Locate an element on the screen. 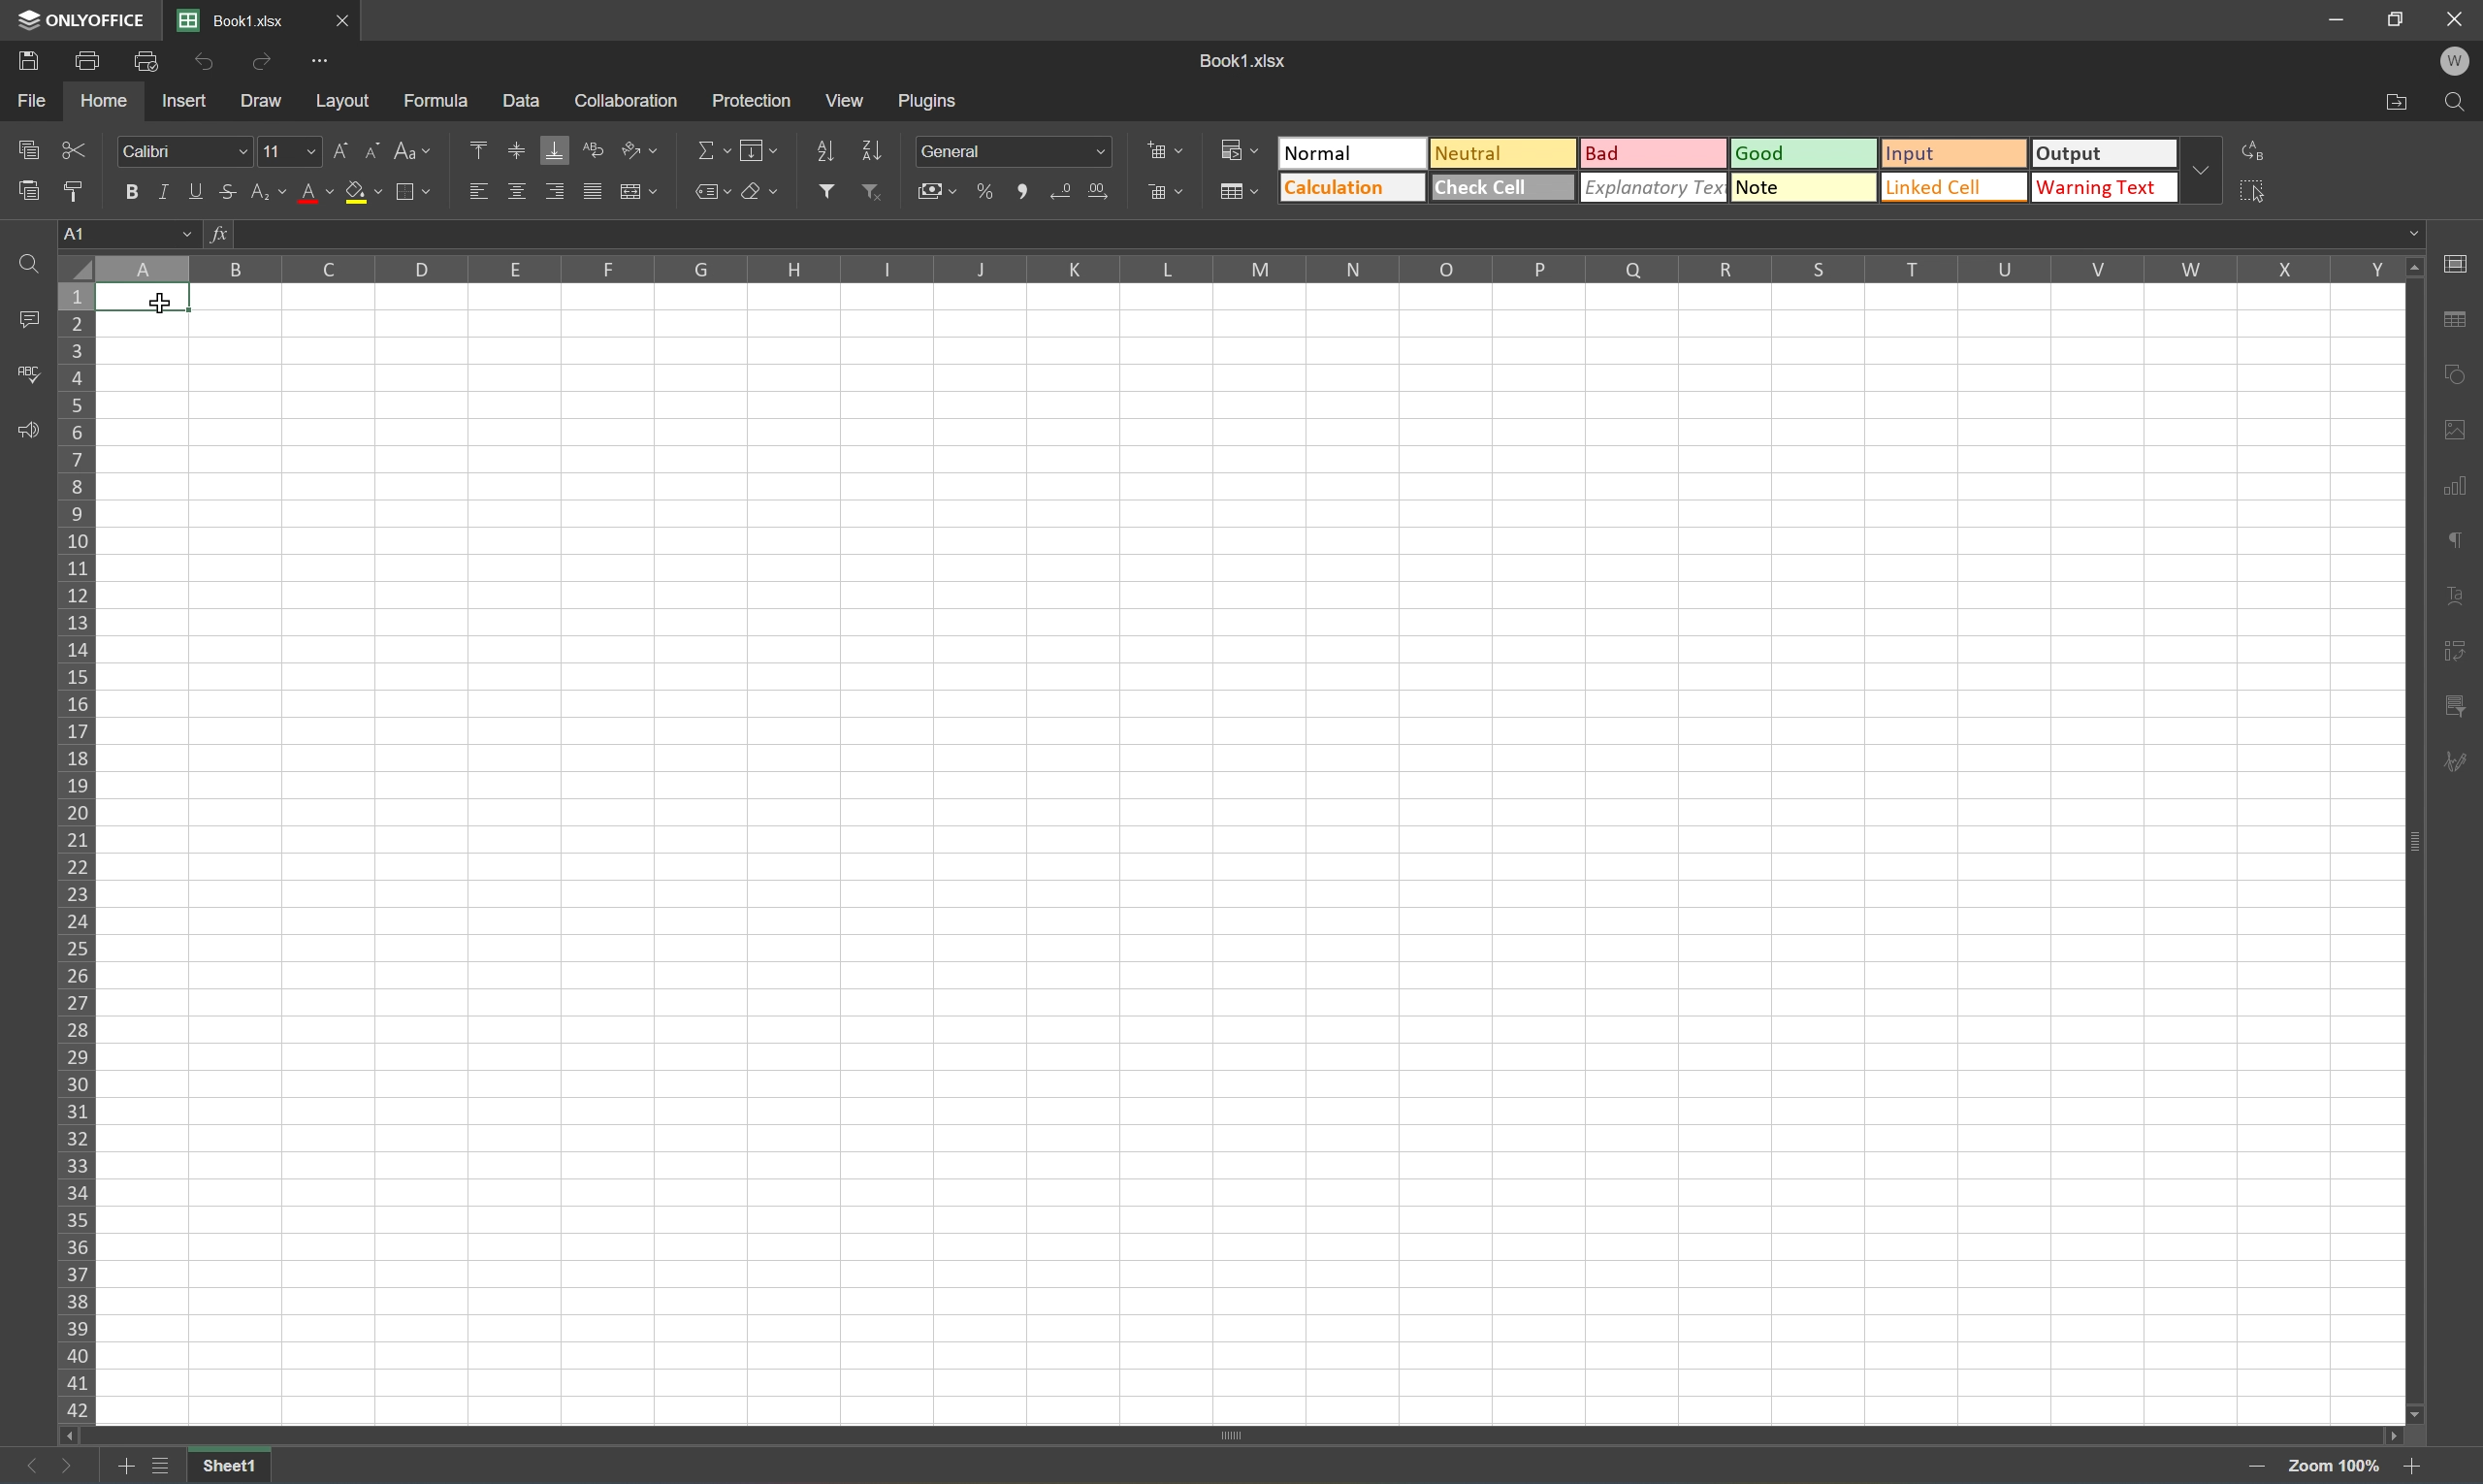  Draw is located at coordinates (264, 105).